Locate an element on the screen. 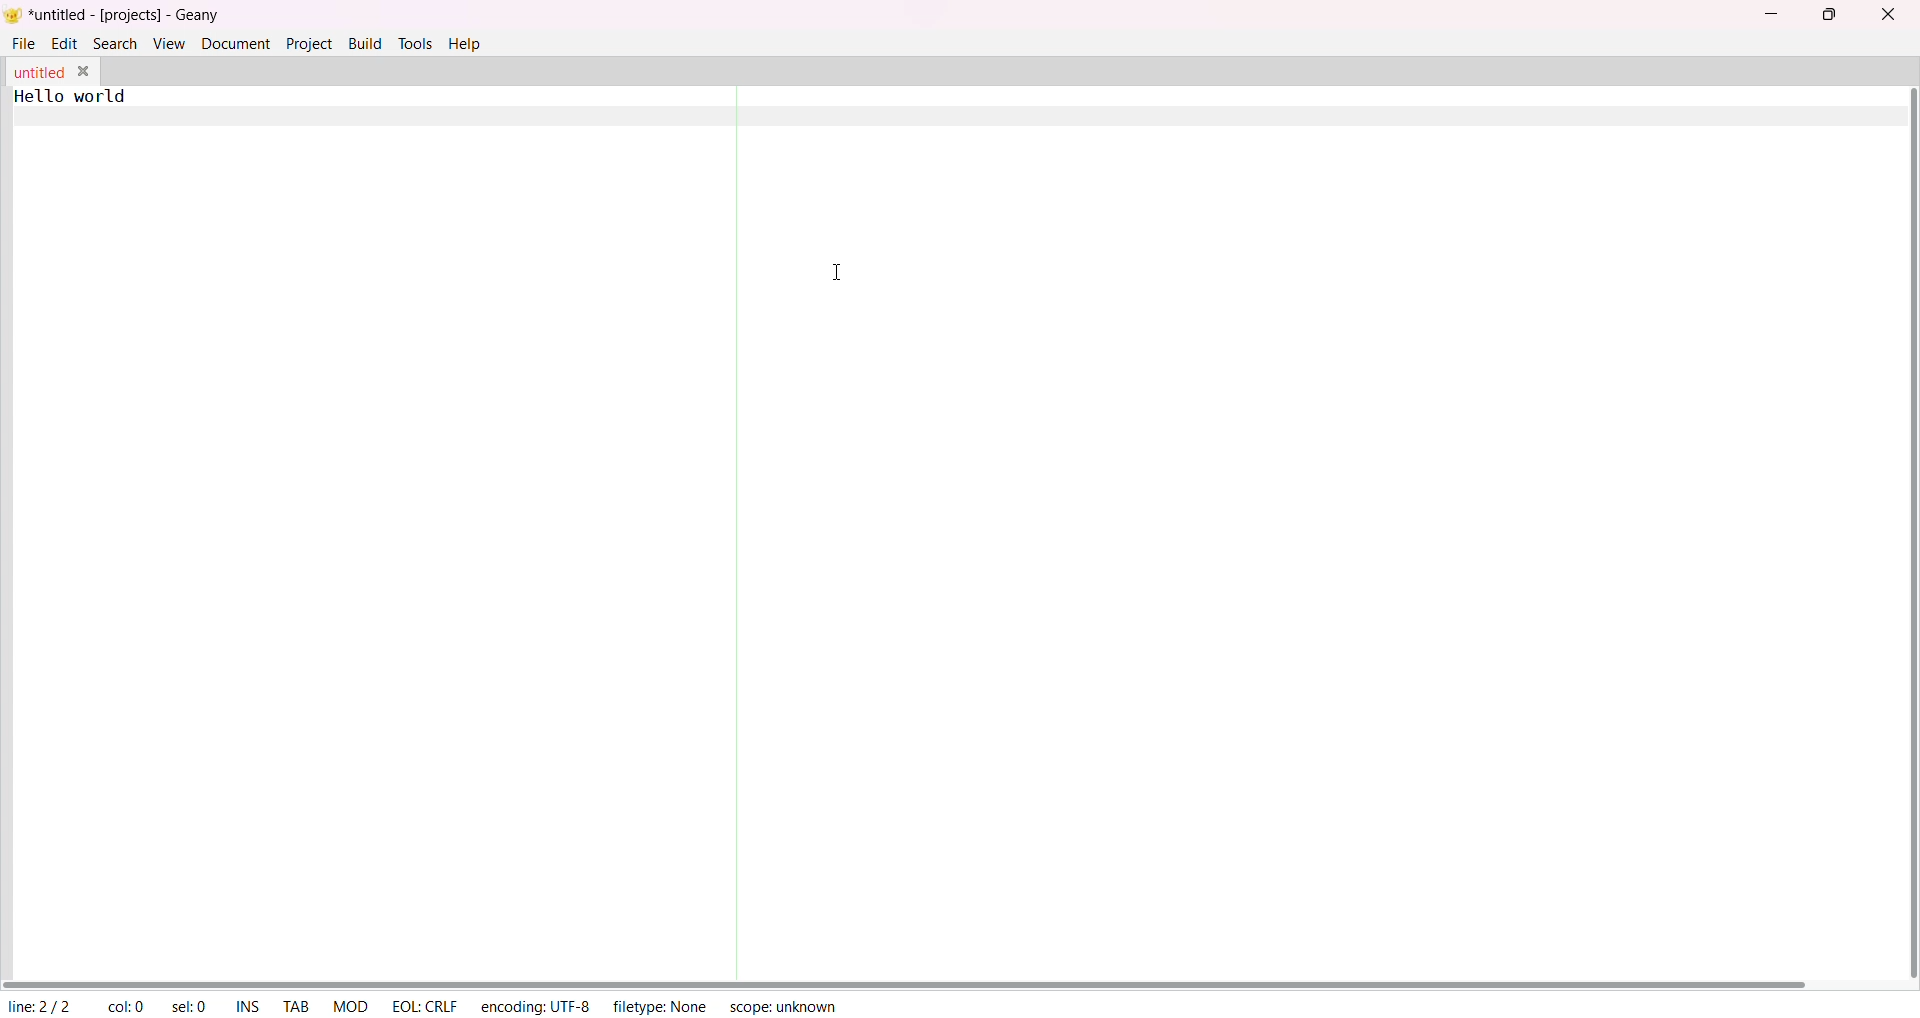  *untitled-[projects]-Geany is located at coordinates (143, 15).